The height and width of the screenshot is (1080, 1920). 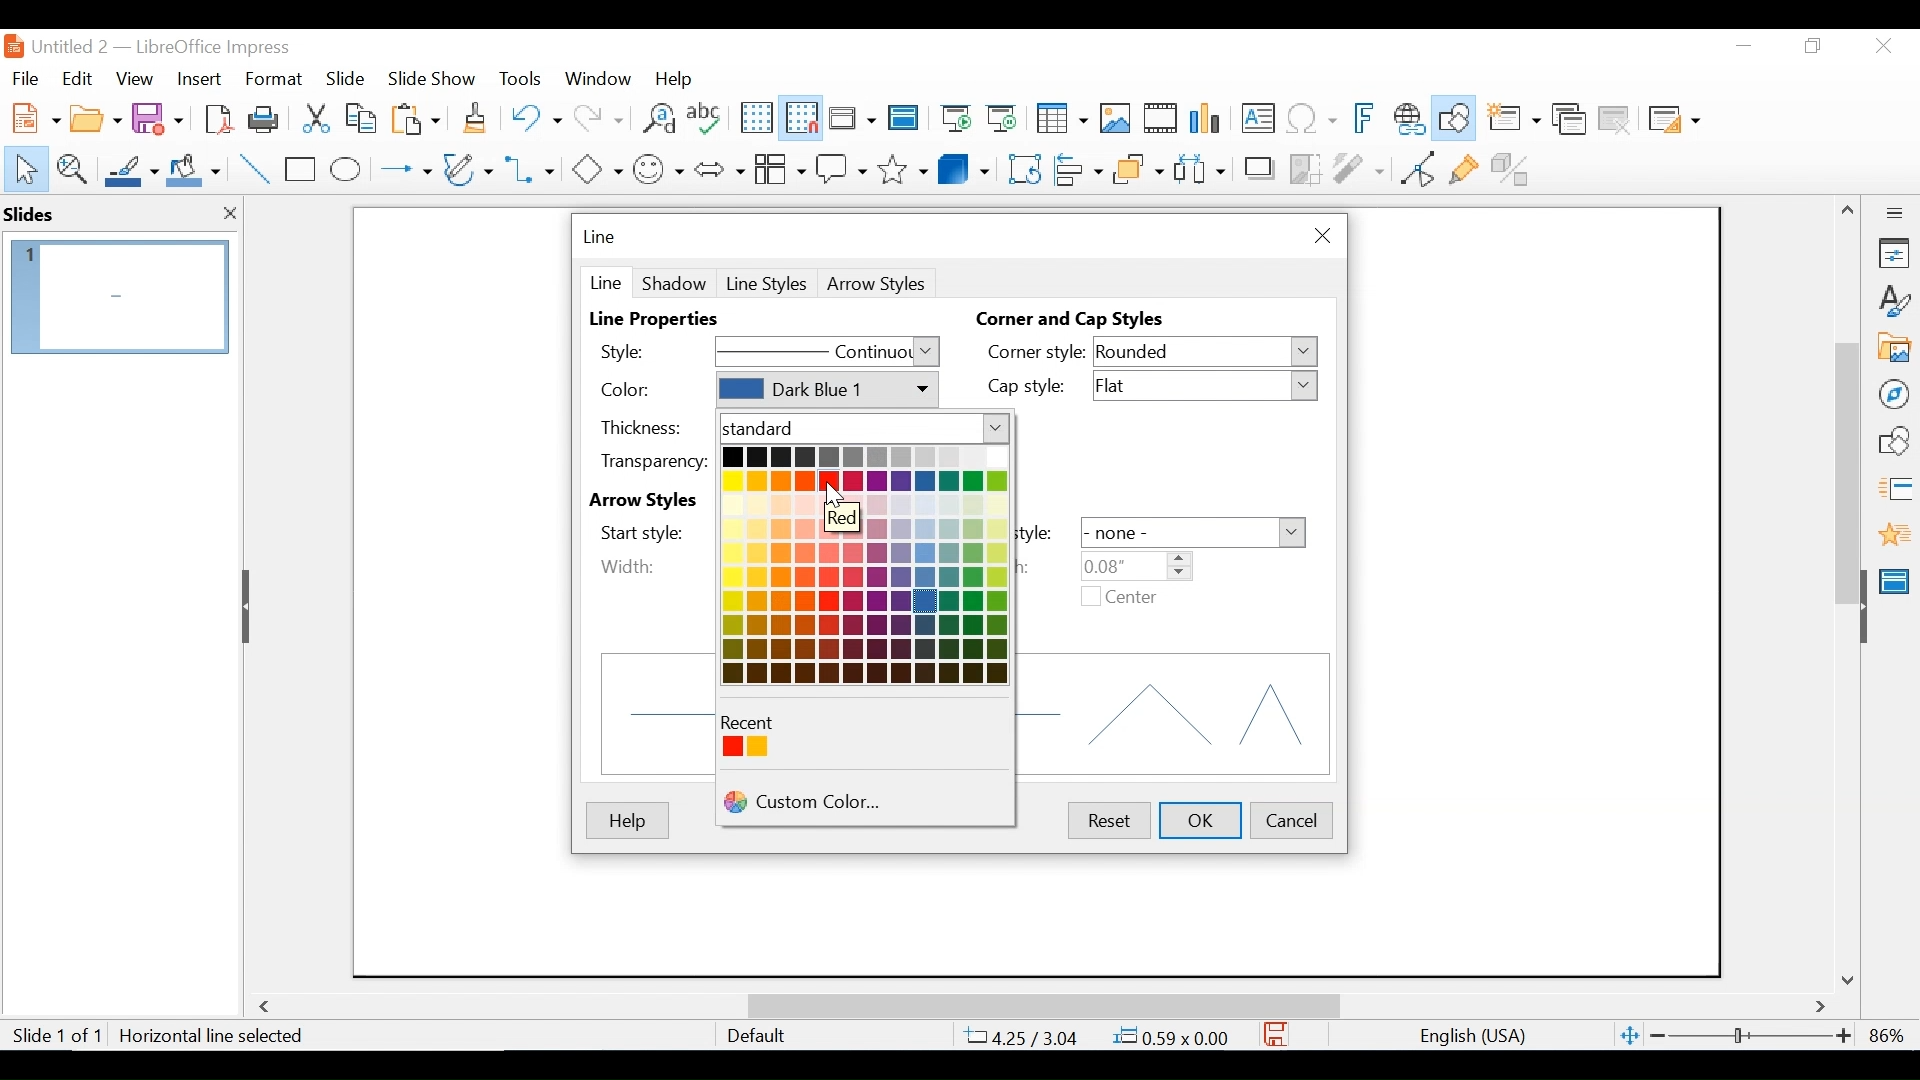 I want to click on Cut, so click(x=314, y=118).